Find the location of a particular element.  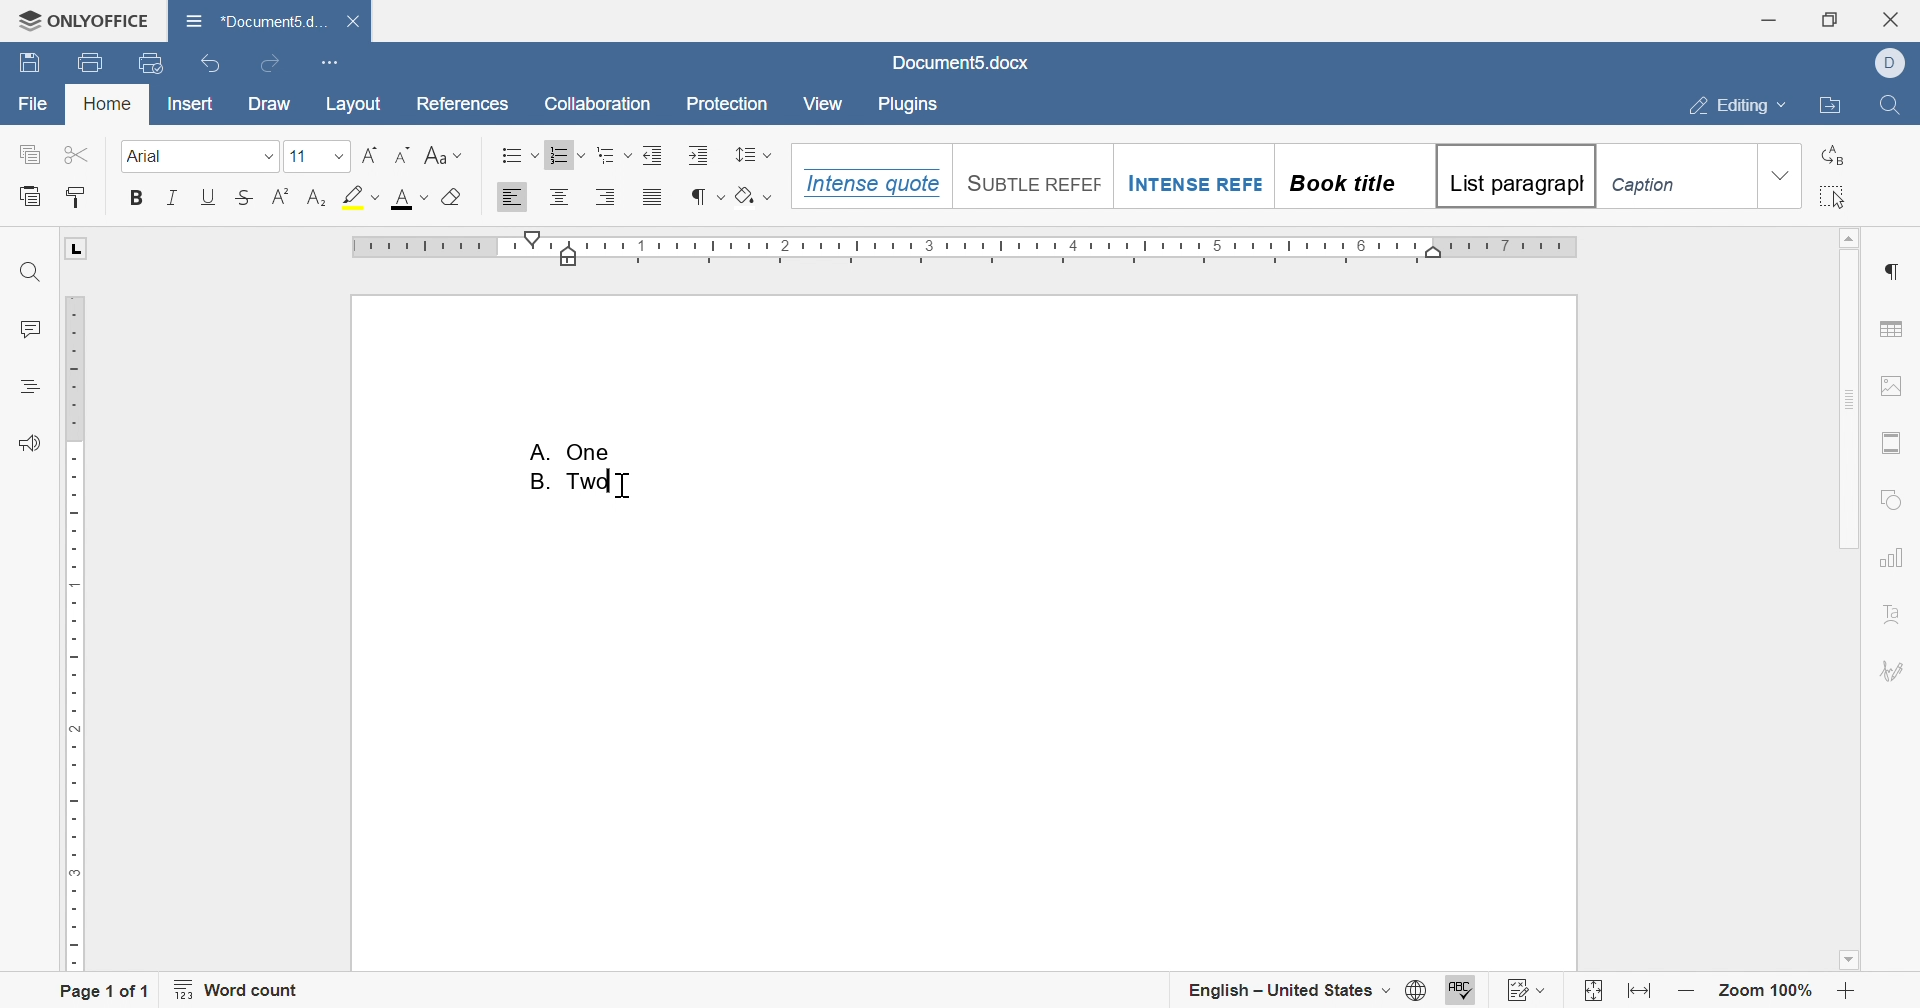

layout is located at coordinates (358, 107).